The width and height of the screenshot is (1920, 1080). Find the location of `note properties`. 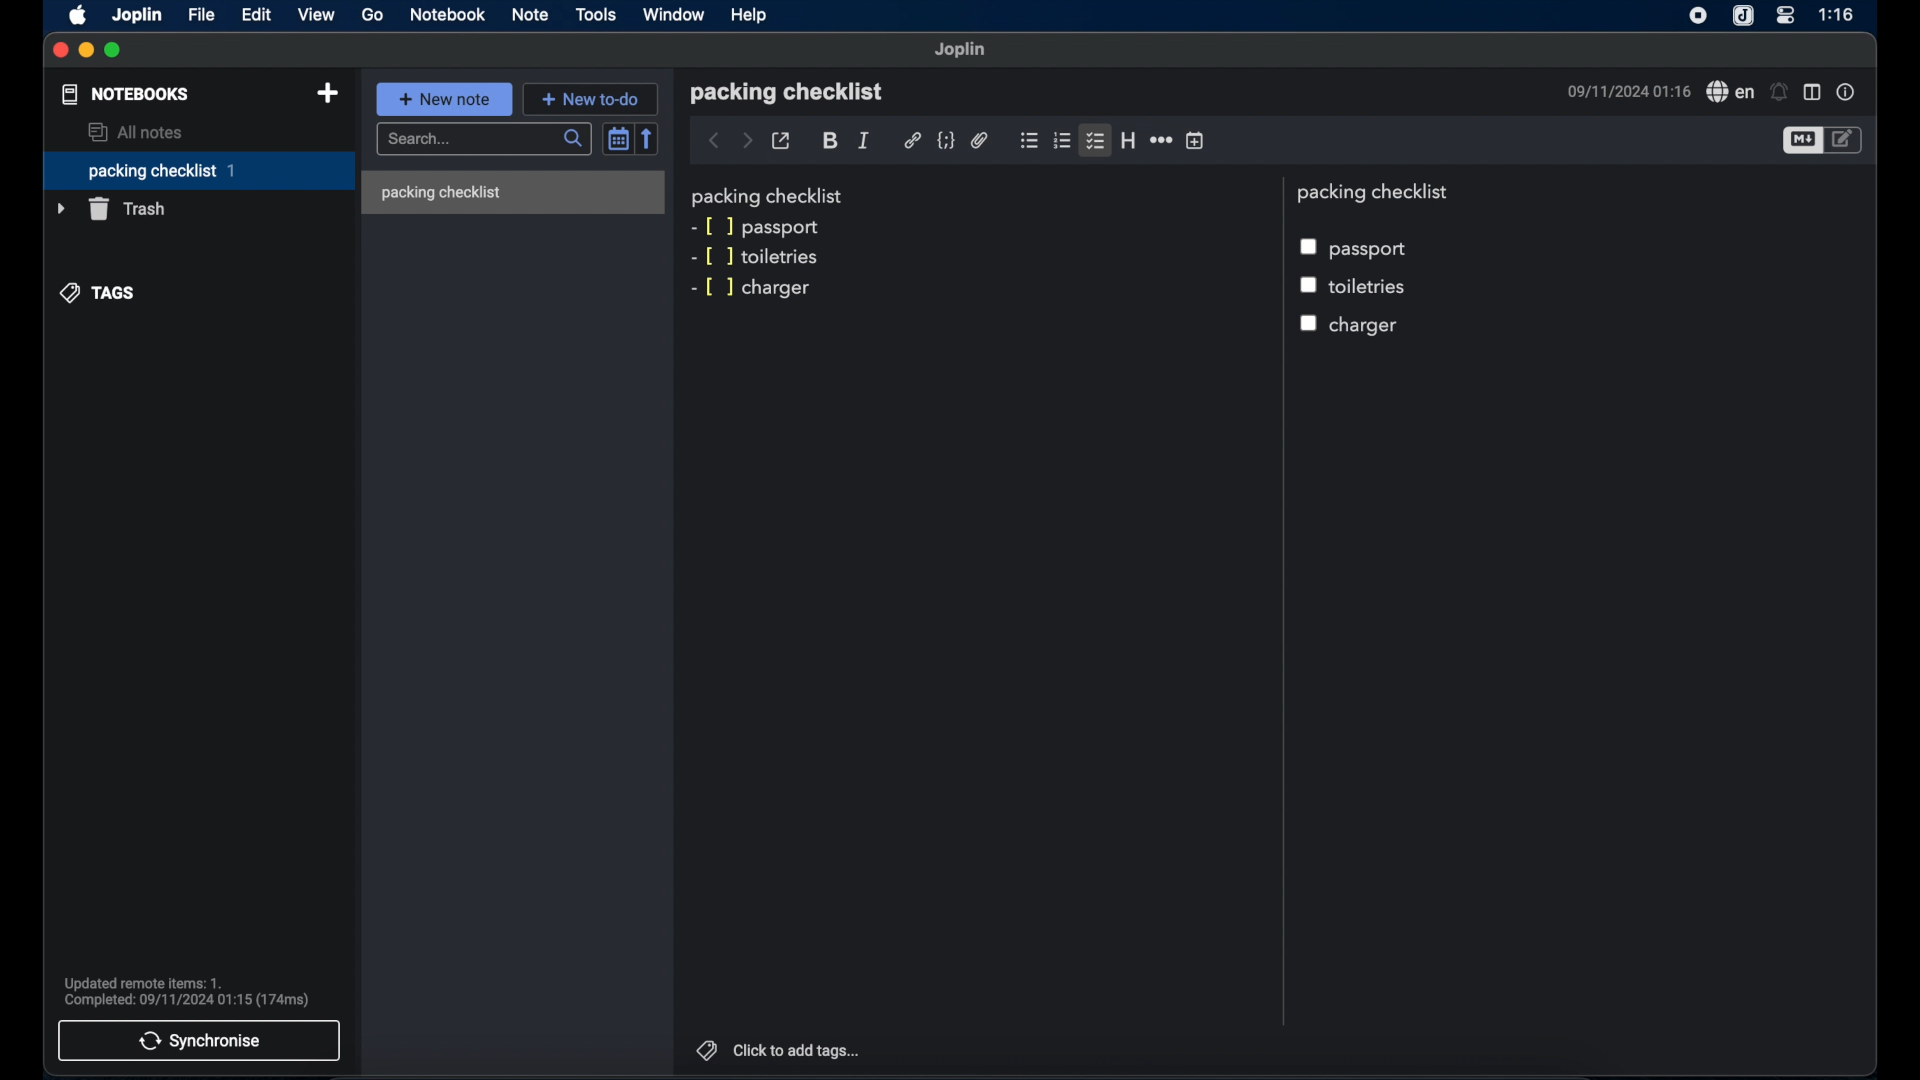

note properties is located at coordinates (1848, 92).